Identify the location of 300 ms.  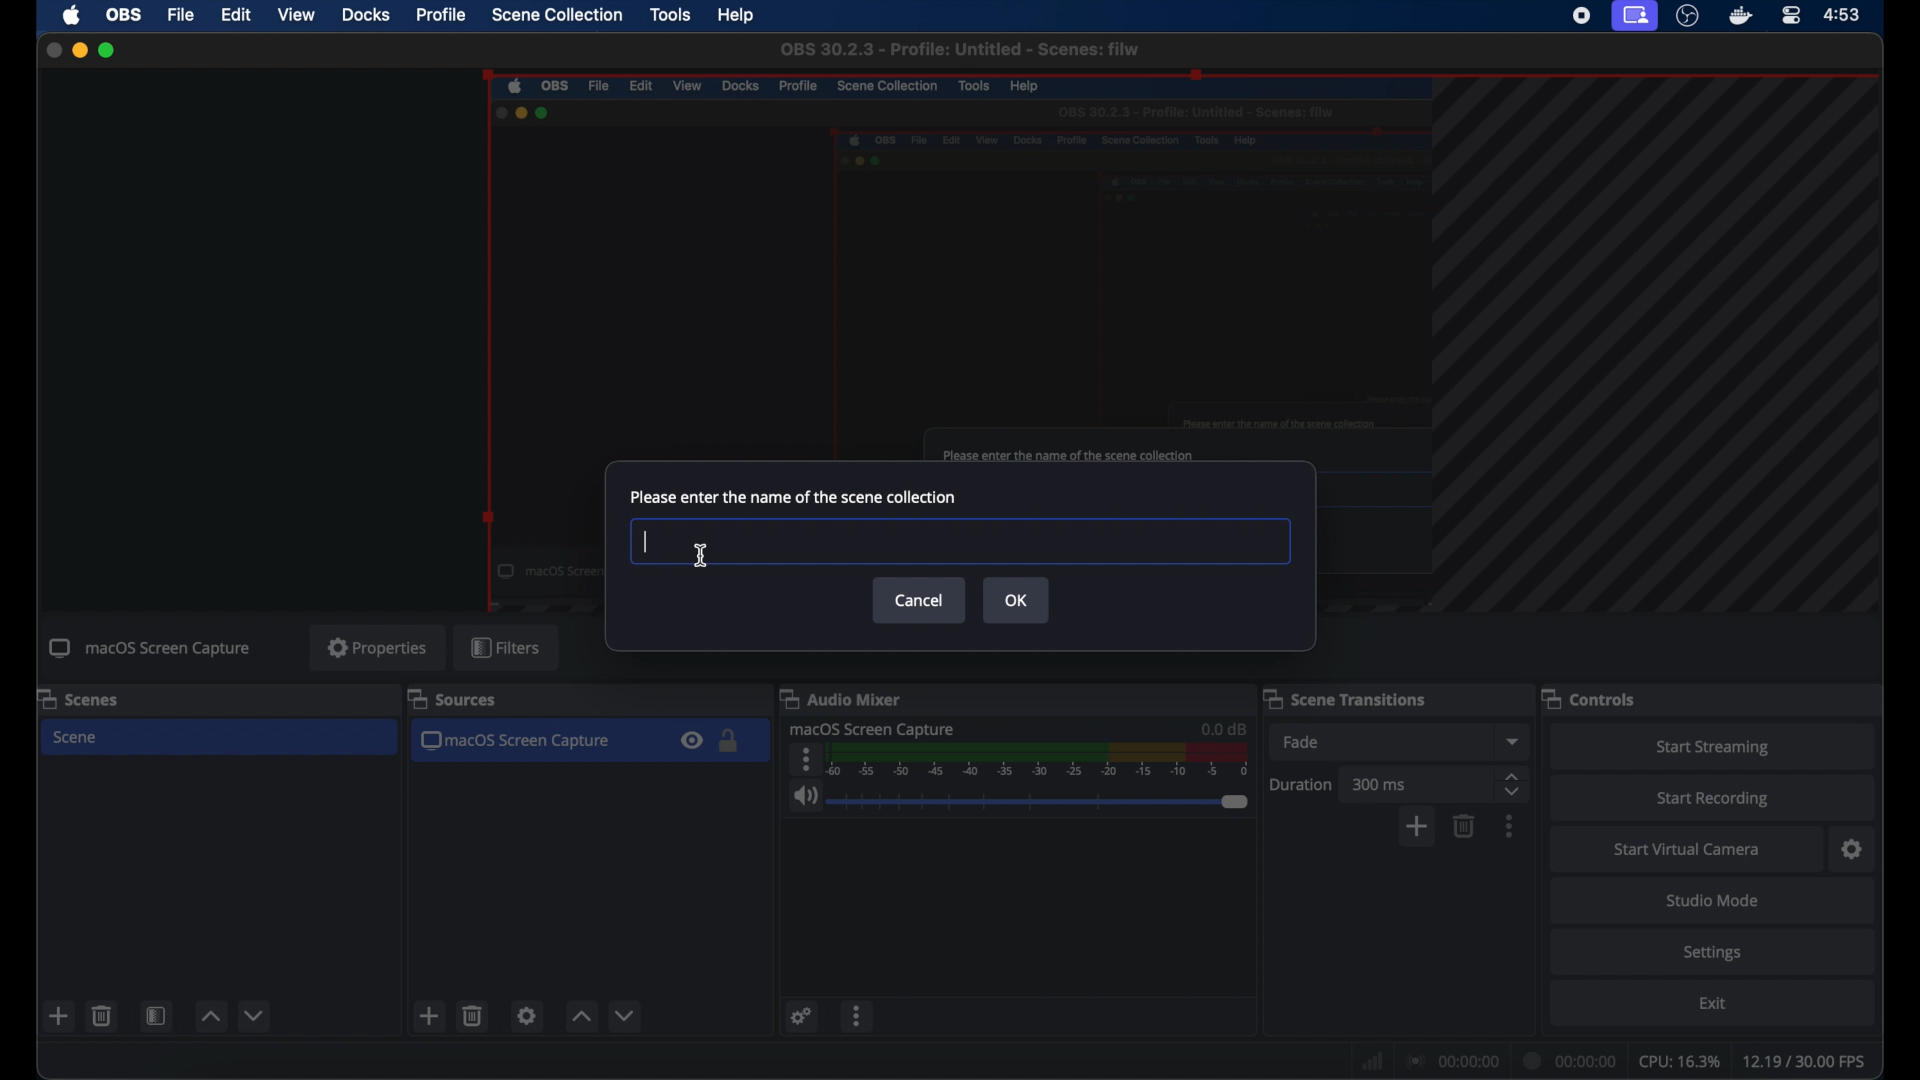
(1379, 783).